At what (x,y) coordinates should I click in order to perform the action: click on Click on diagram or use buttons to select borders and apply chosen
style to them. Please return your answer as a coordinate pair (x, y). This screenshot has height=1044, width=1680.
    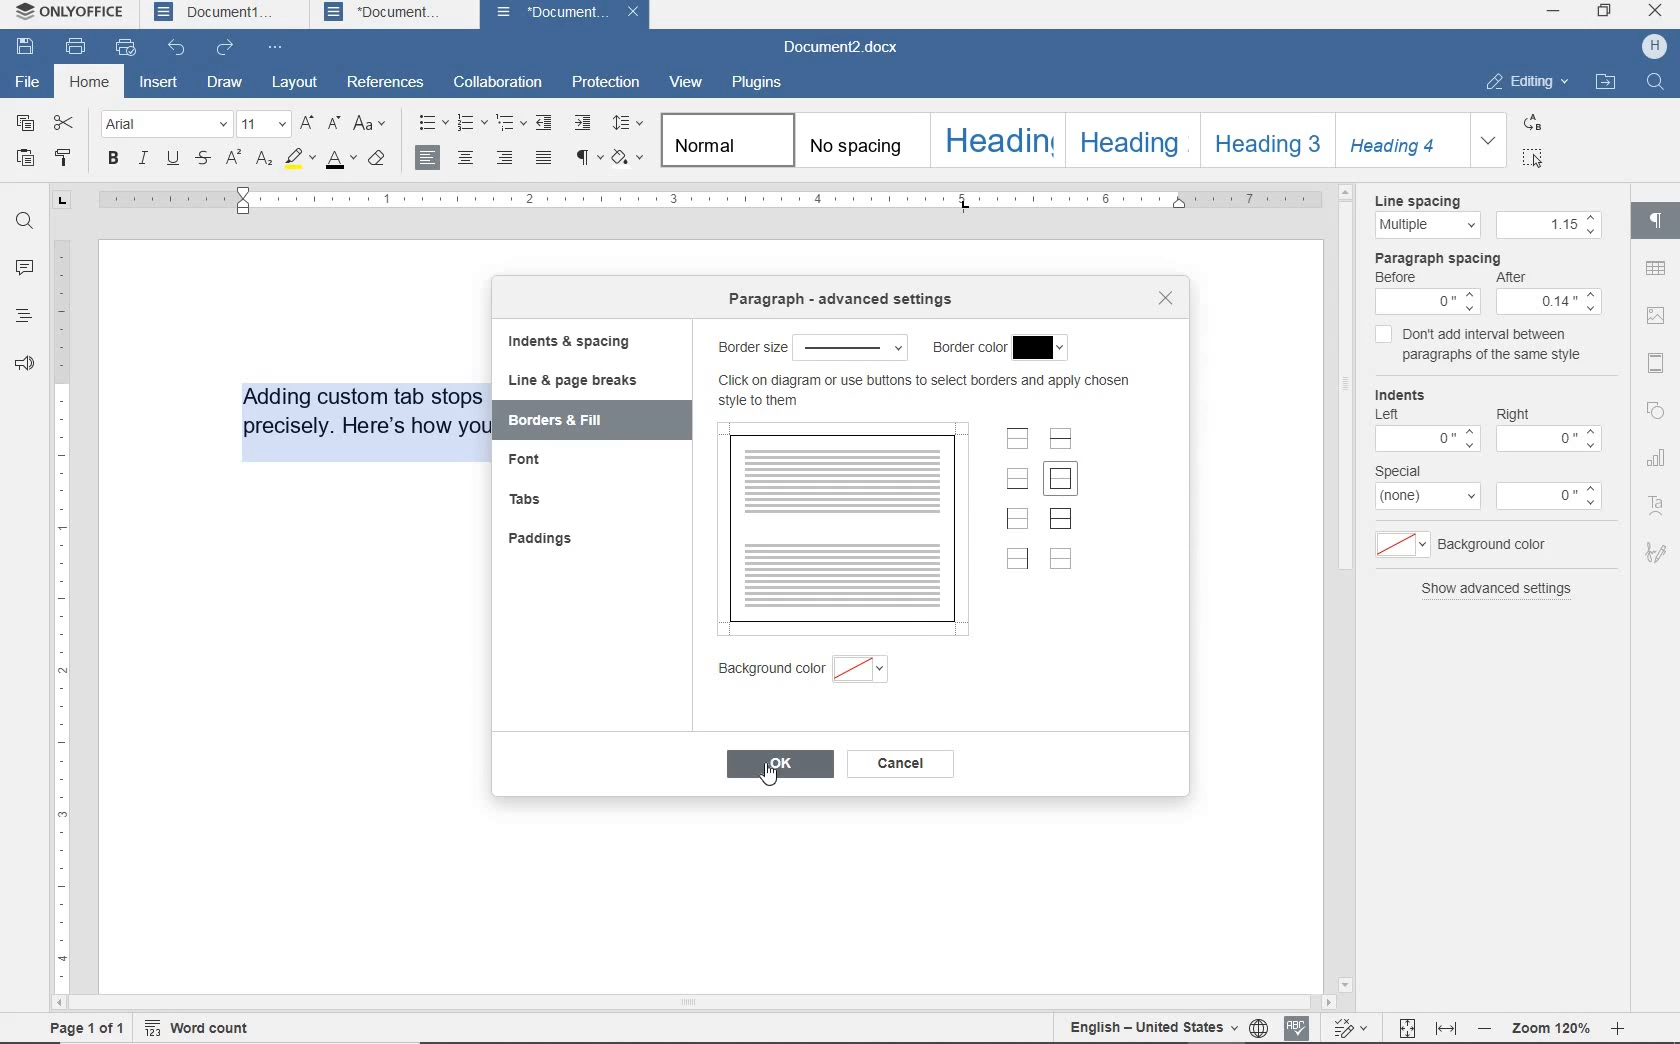
    Looking at the image, I should click on (928, 390).